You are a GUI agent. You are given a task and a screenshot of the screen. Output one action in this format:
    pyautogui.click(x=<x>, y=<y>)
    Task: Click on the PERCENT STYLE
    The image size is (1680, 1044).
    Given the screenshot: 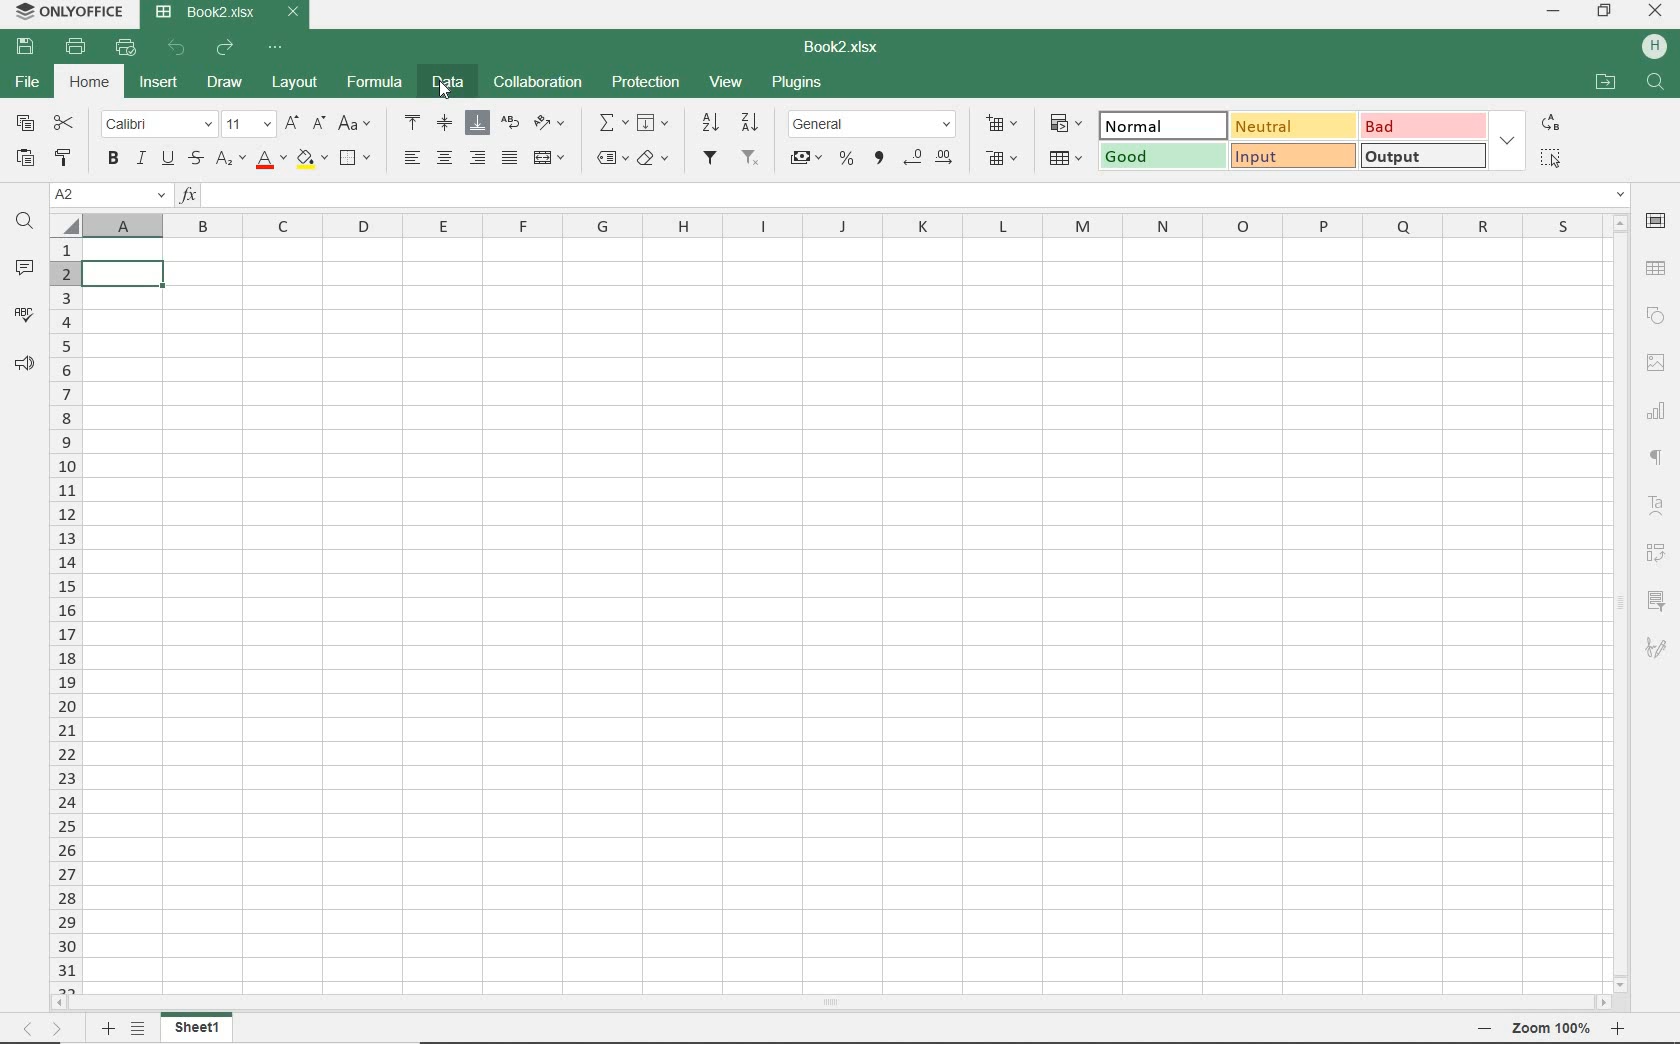 What is the action you would take?
    pyautogui.click(x=847, y=162)
    